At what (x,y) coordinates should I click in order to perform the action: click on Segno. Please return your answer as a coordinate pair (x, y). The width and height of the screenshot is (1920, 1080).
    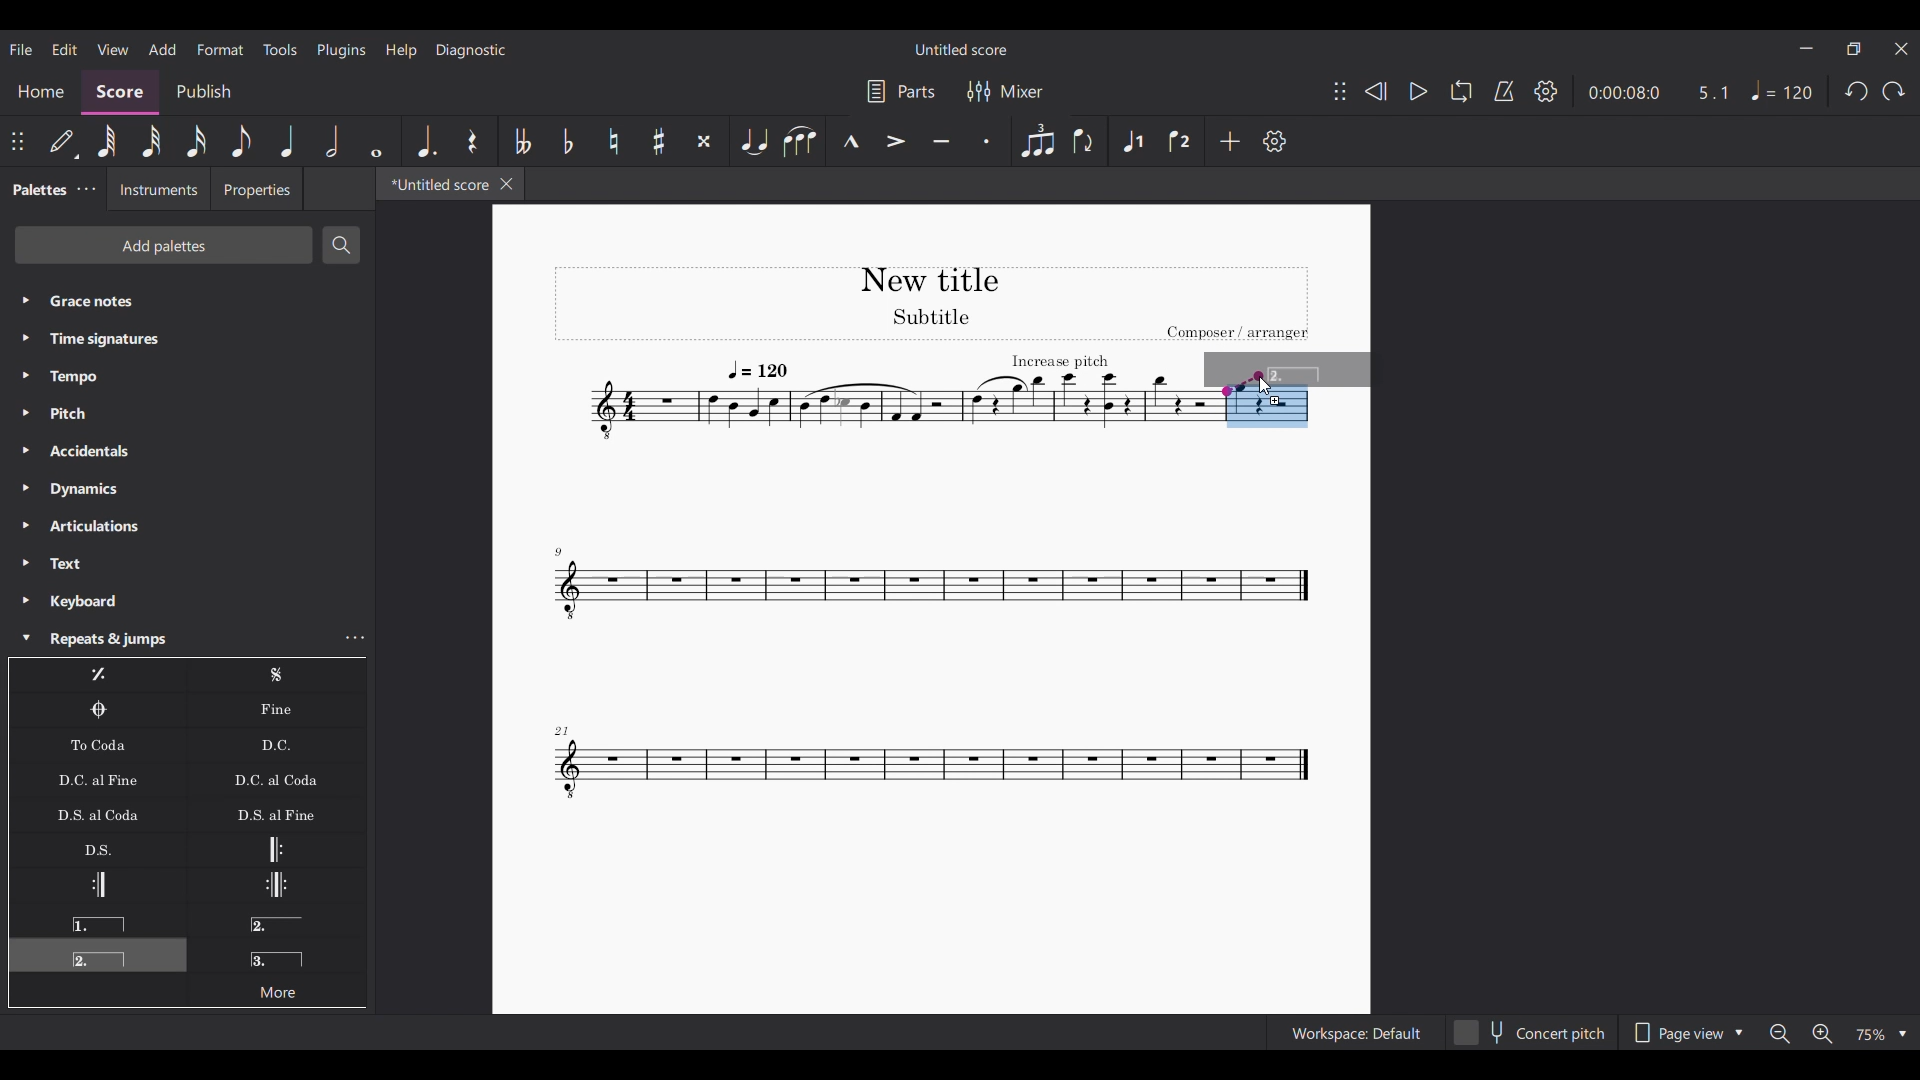
    Looking at the image, I should click on (277, 675).